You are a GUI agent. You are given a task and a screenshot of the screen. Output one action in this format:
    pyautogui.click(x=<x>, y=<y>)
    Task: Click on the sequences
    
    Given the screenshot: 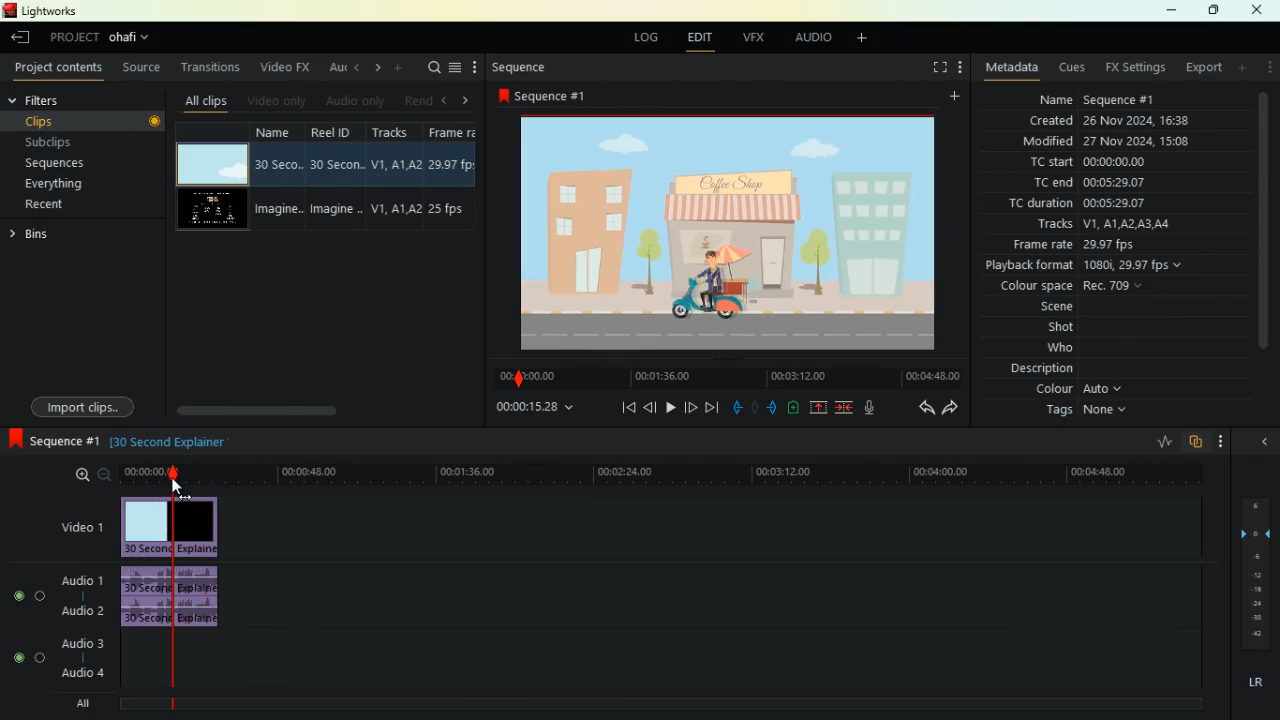 What is the action you would take?
    pyautogui.click(x=70, y=161)
    